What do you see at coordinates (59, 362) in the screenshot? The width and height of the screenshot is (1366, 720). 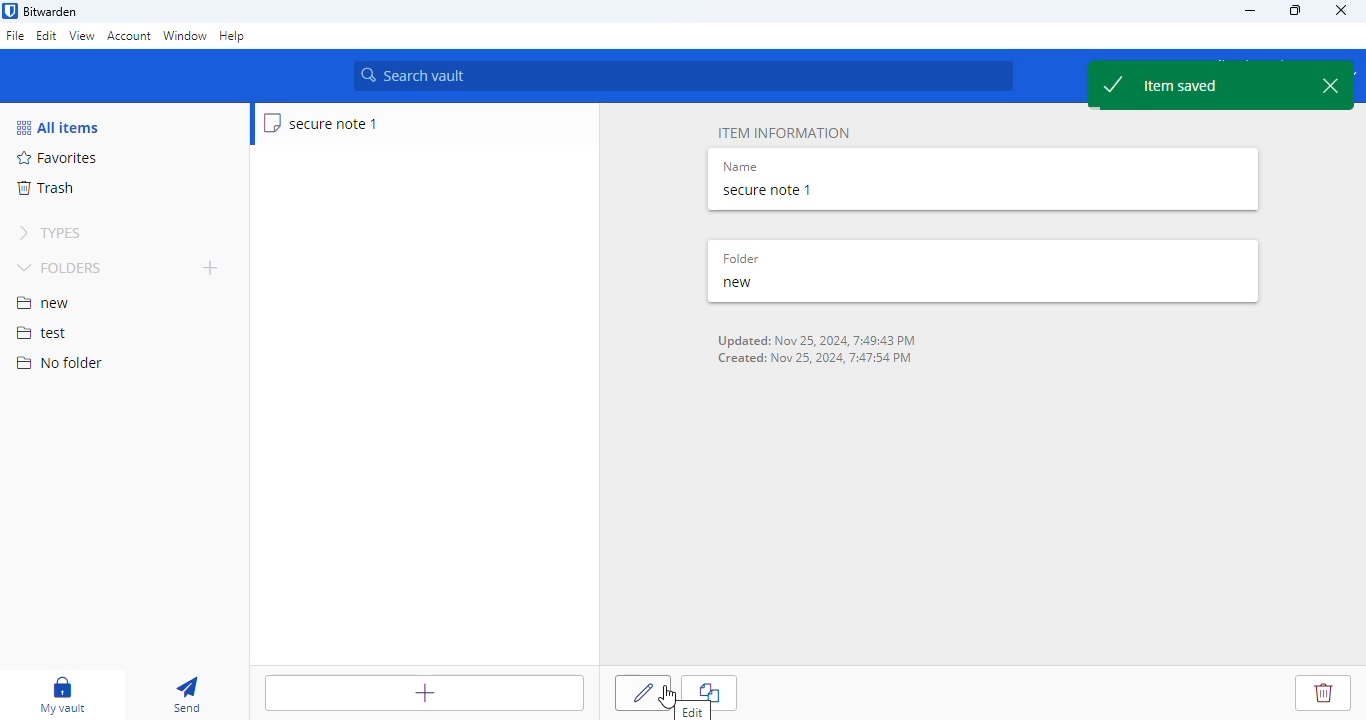 I see `no folder` at bounding box center [59, 362].